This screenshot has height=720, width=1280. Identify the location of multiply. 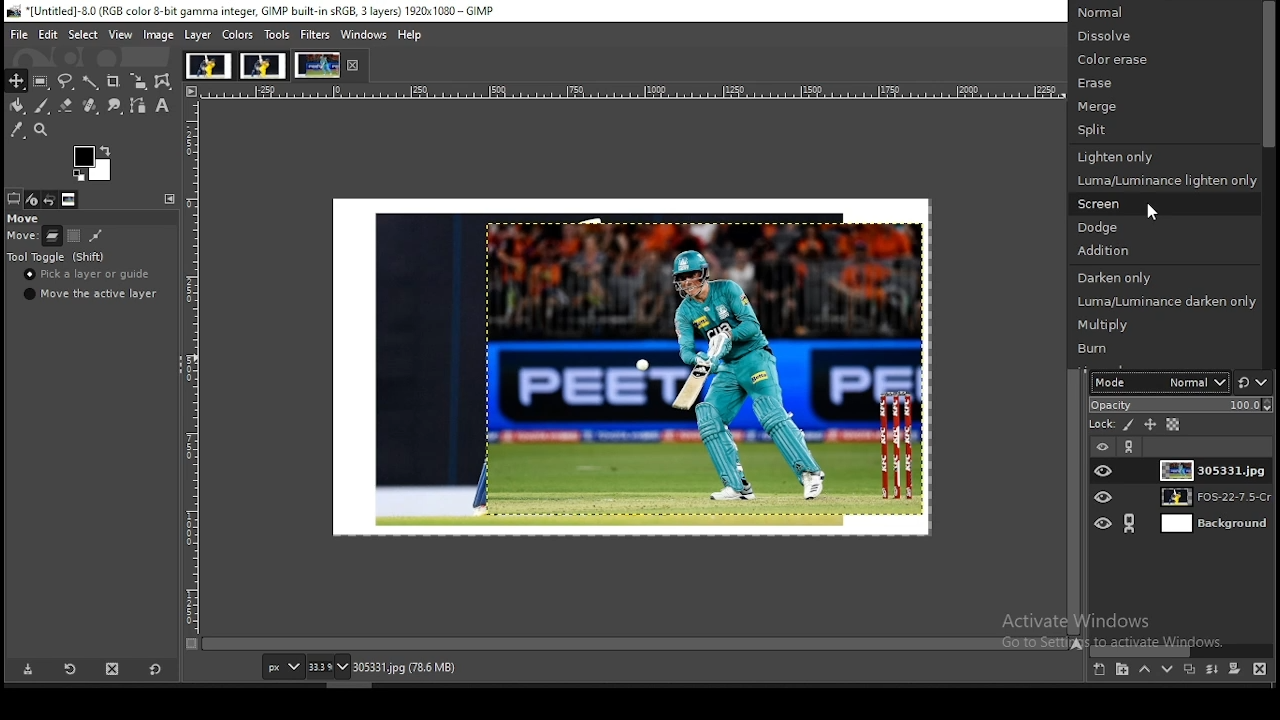
(1155, 325).